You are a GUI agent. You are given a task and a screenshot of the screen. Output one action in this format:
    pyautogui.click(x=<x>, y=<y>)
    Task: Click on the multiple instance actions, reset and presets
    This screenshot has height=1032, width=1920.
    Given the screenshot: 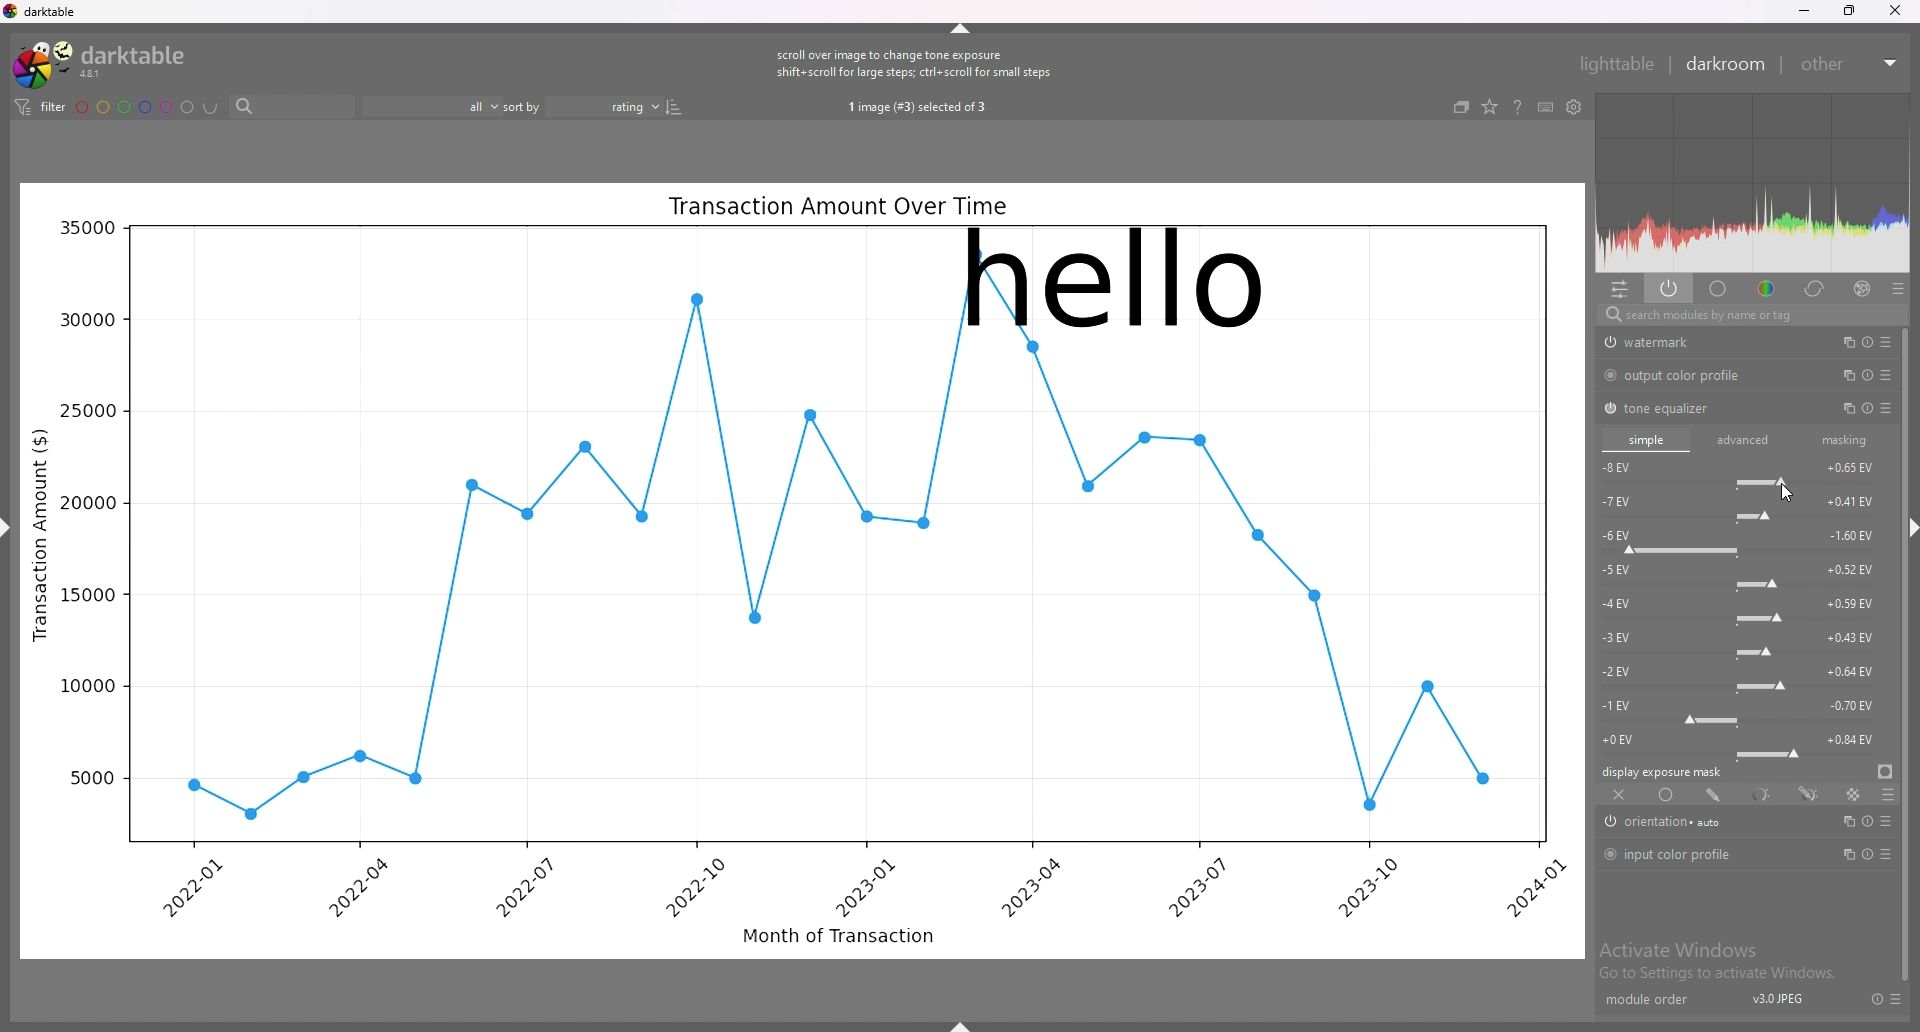 What is the action you would take?
    pyautogui.click(x=1866, y=822)
    